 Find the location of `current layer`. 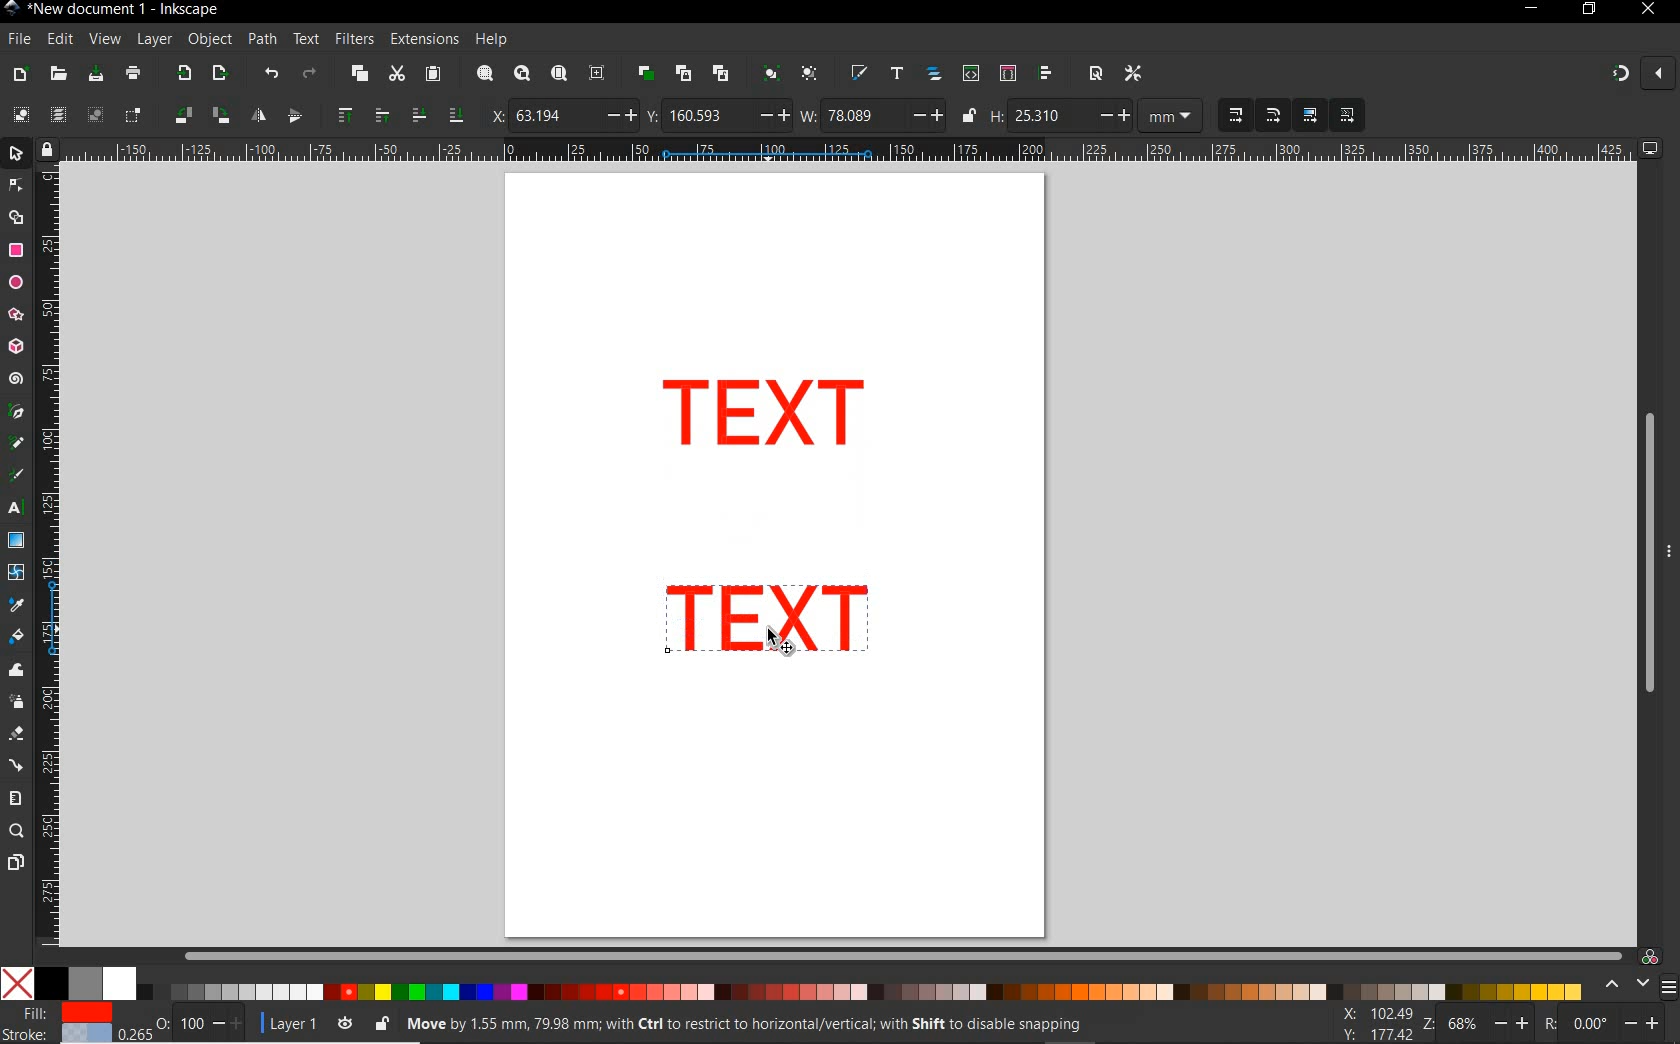

current layer is located at coordinates (284, 1021).